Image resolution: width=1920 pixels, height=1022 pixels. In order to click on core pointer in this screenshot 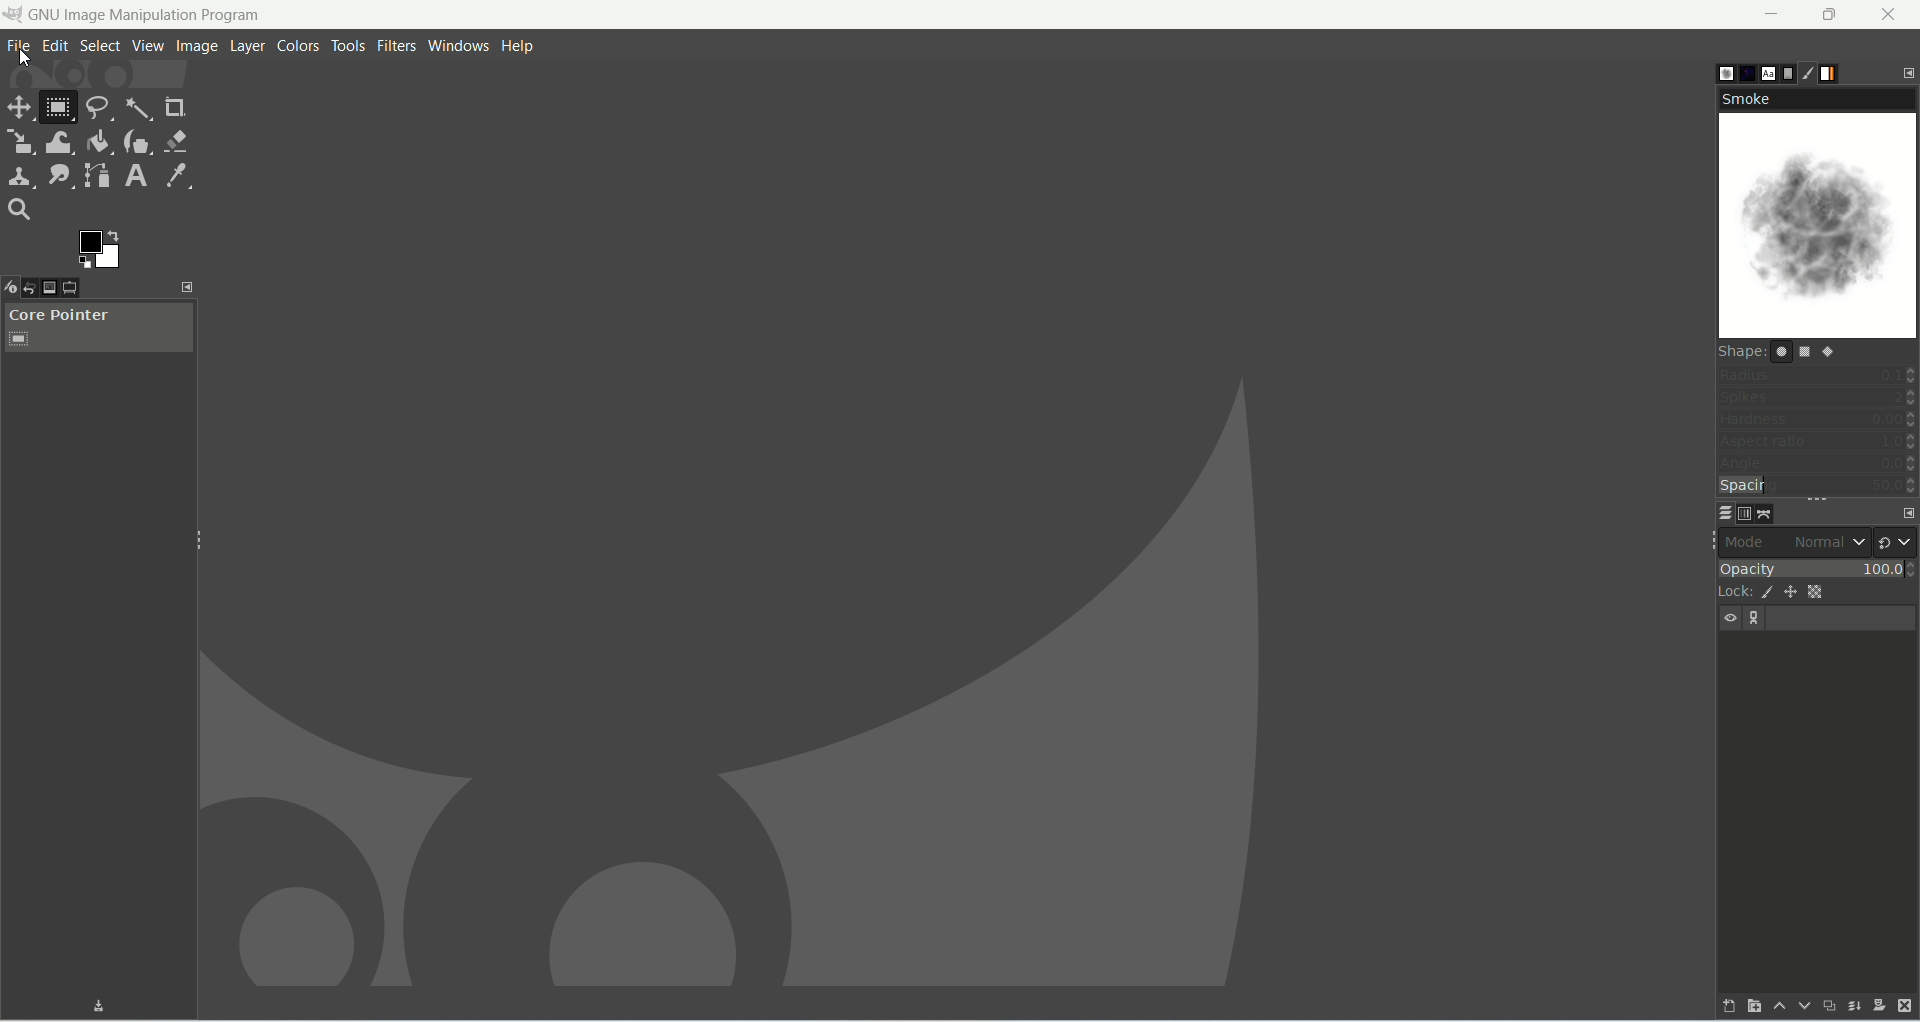, I will do `click(101, 327)`.